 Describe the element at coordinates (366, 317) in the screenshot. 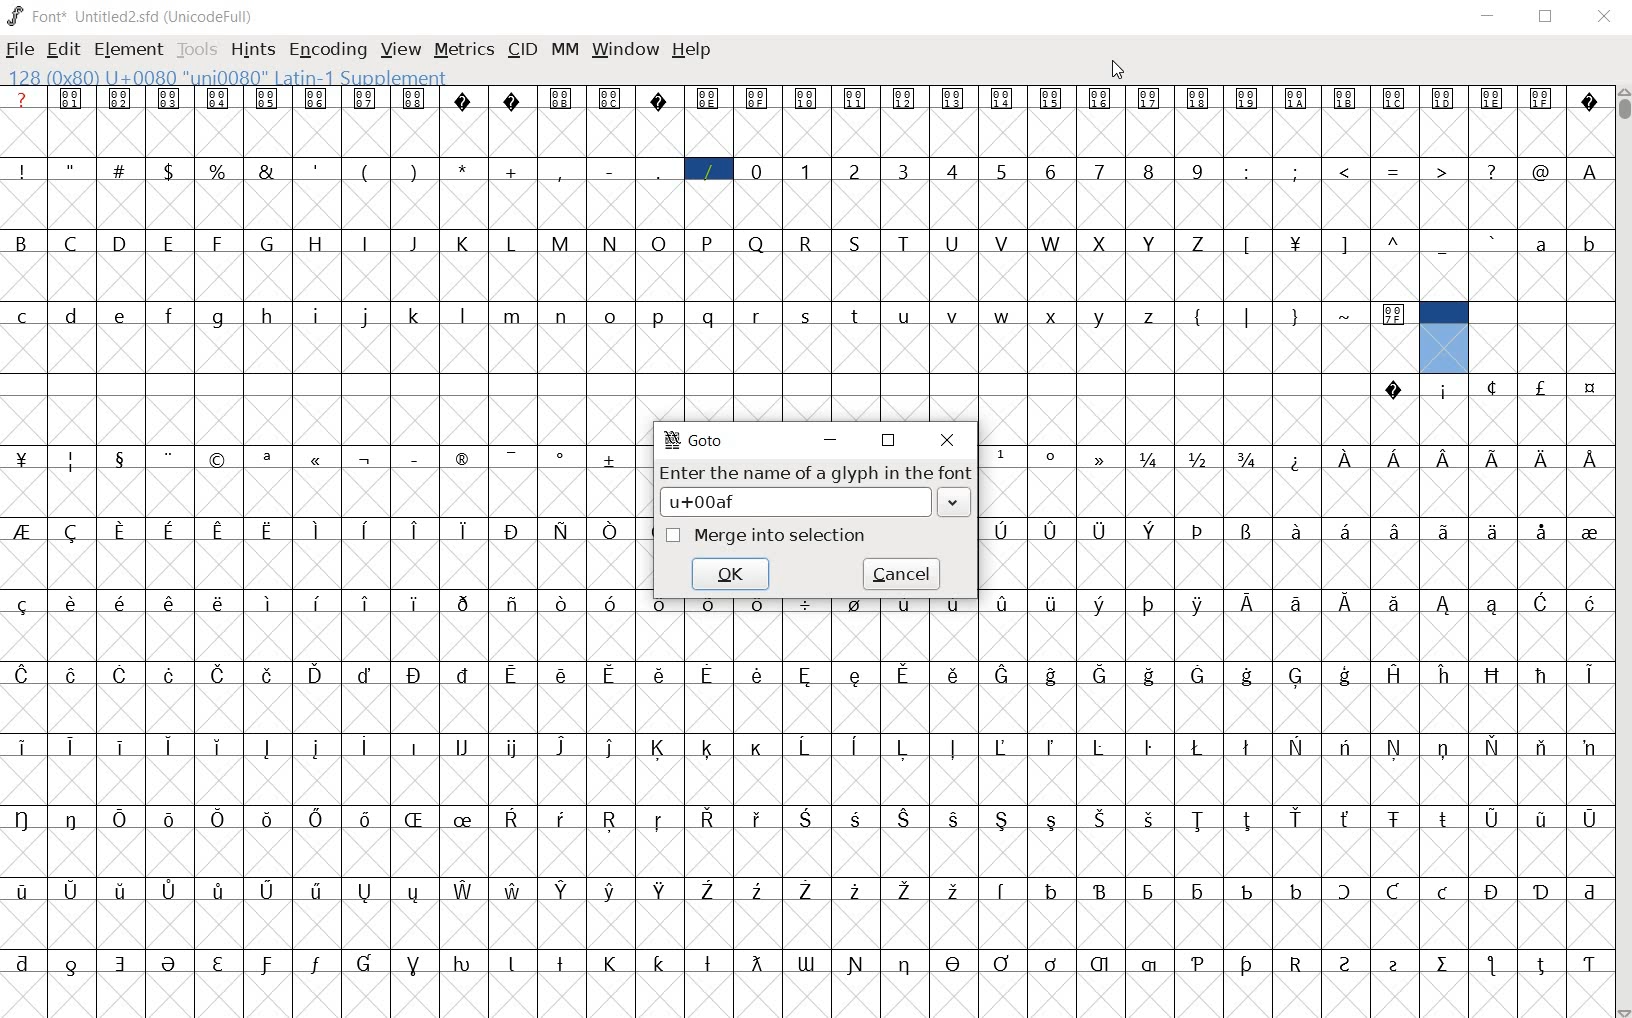

I see `j` at that location.